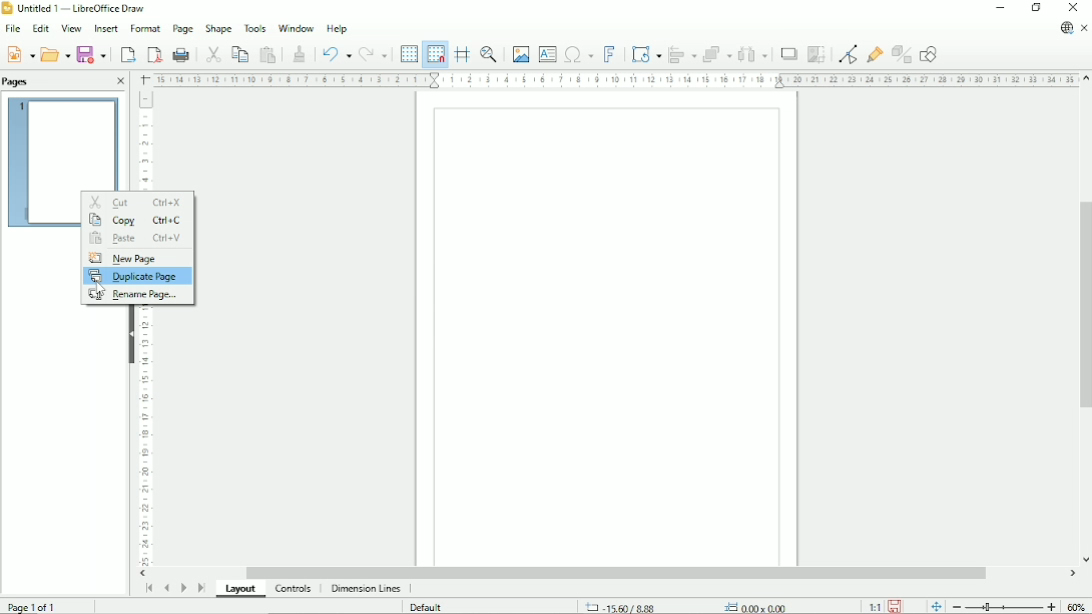 The image size is (1092, 614). What do you see at coordinates (295, 589) in the screenshot?
I see `Controls` at bounding box center [295, 589].